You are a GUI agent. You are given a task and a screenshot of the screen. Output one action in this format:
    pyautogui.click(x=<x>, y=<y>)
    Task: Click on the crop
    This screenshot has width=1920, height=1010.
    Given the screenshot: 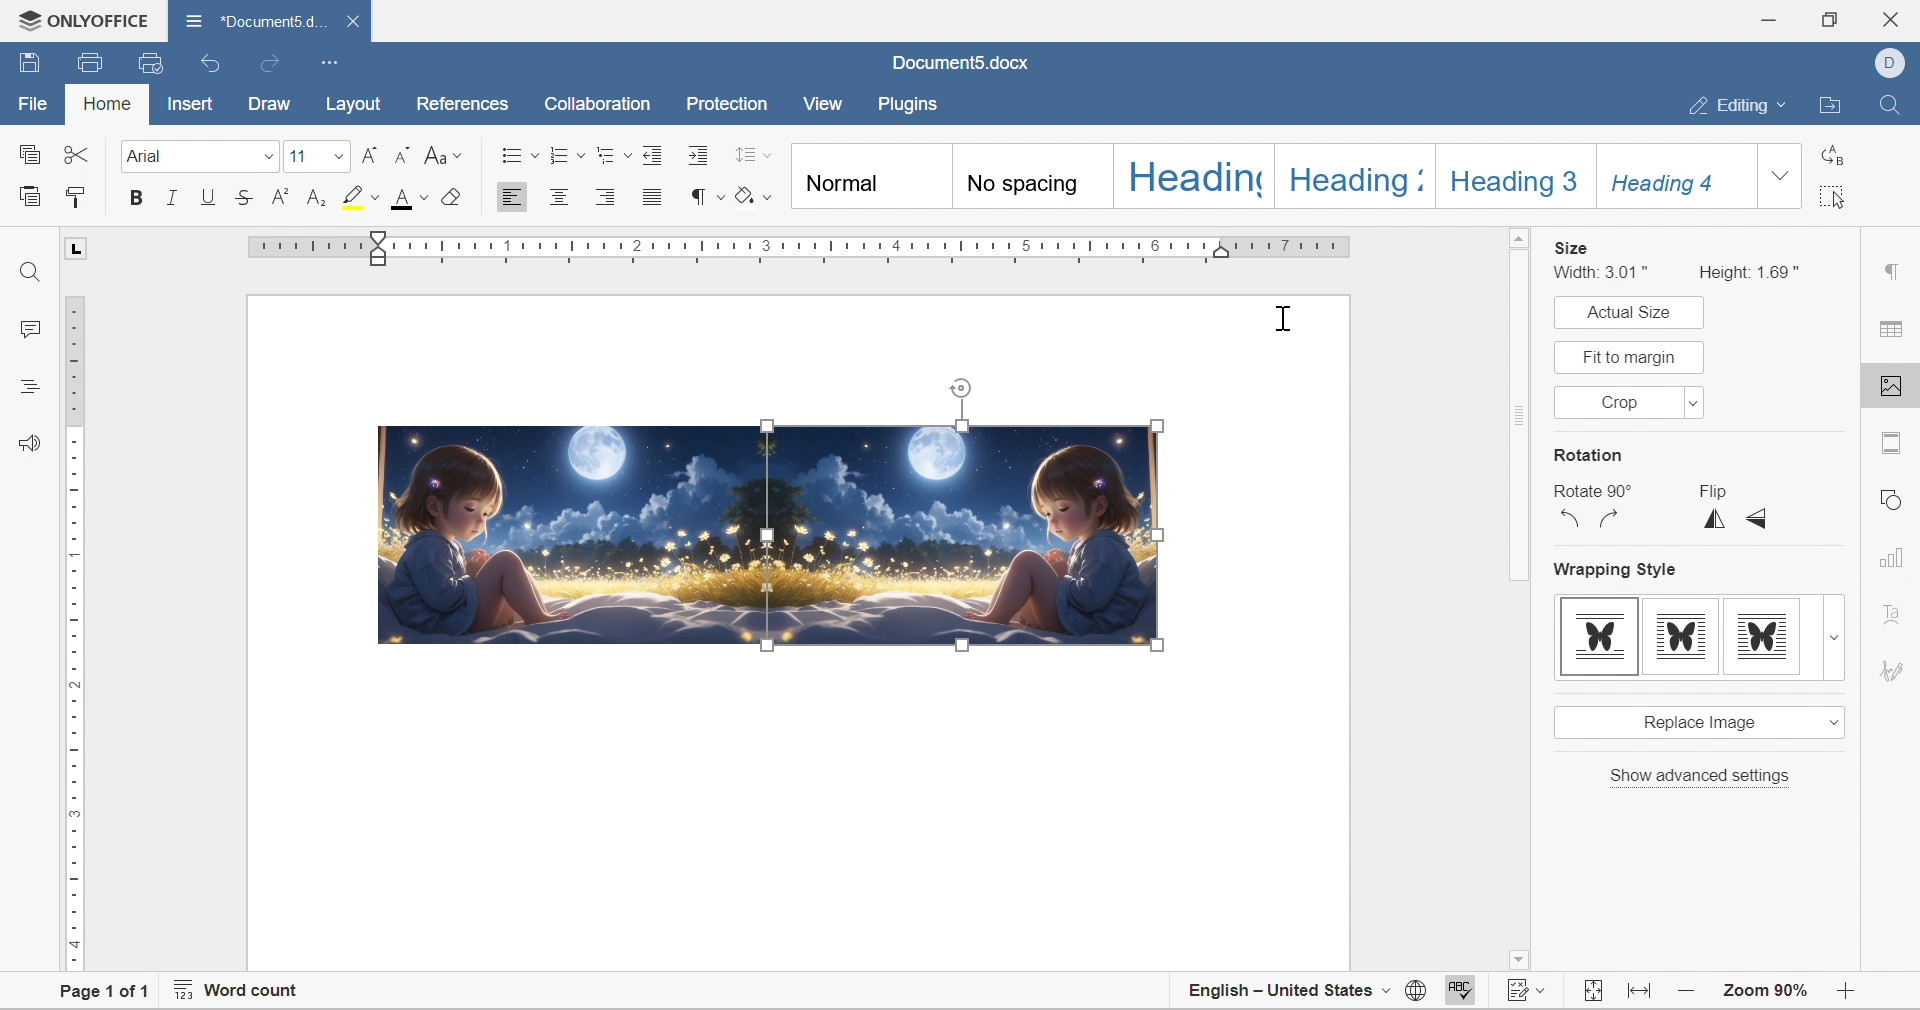 What is the action you would take?
    pyautogui.click(x=1625, y=402)
    